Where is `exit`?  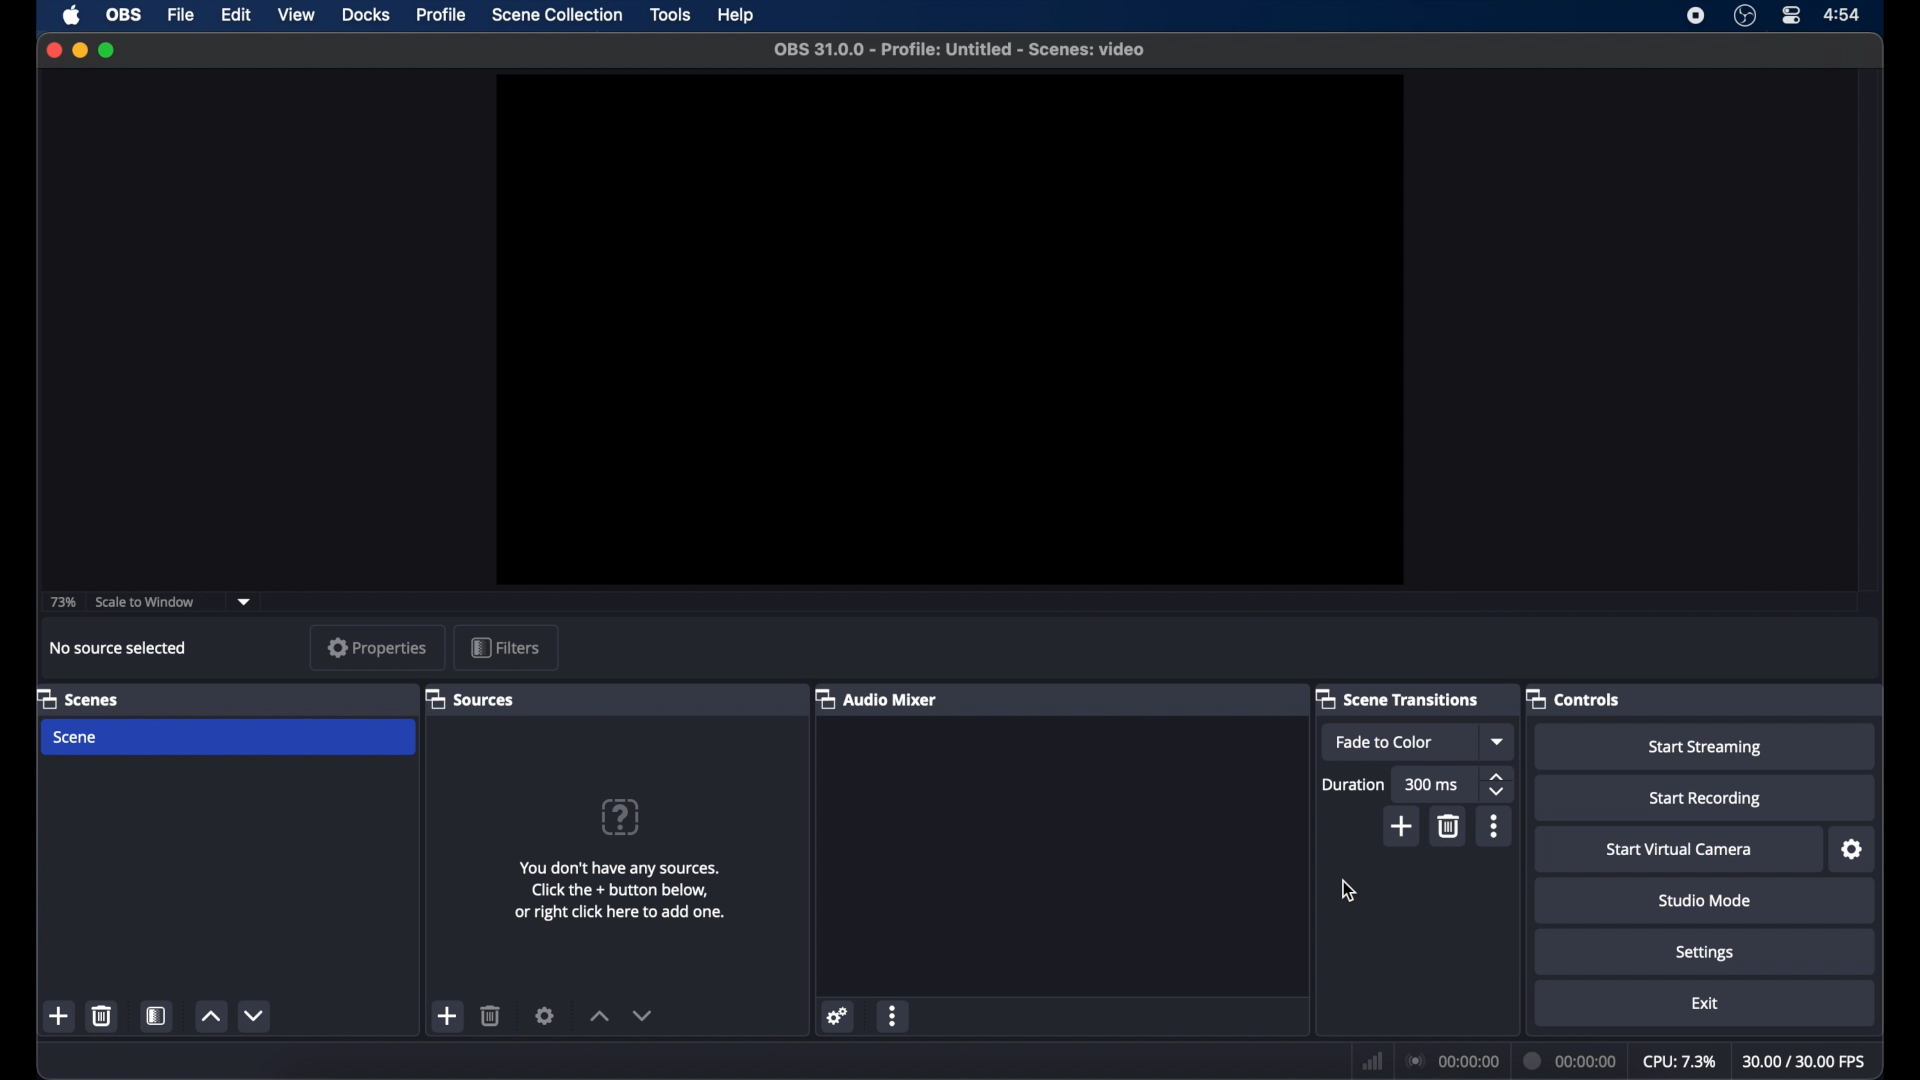 exit is located at coordinates (1706, 1004).